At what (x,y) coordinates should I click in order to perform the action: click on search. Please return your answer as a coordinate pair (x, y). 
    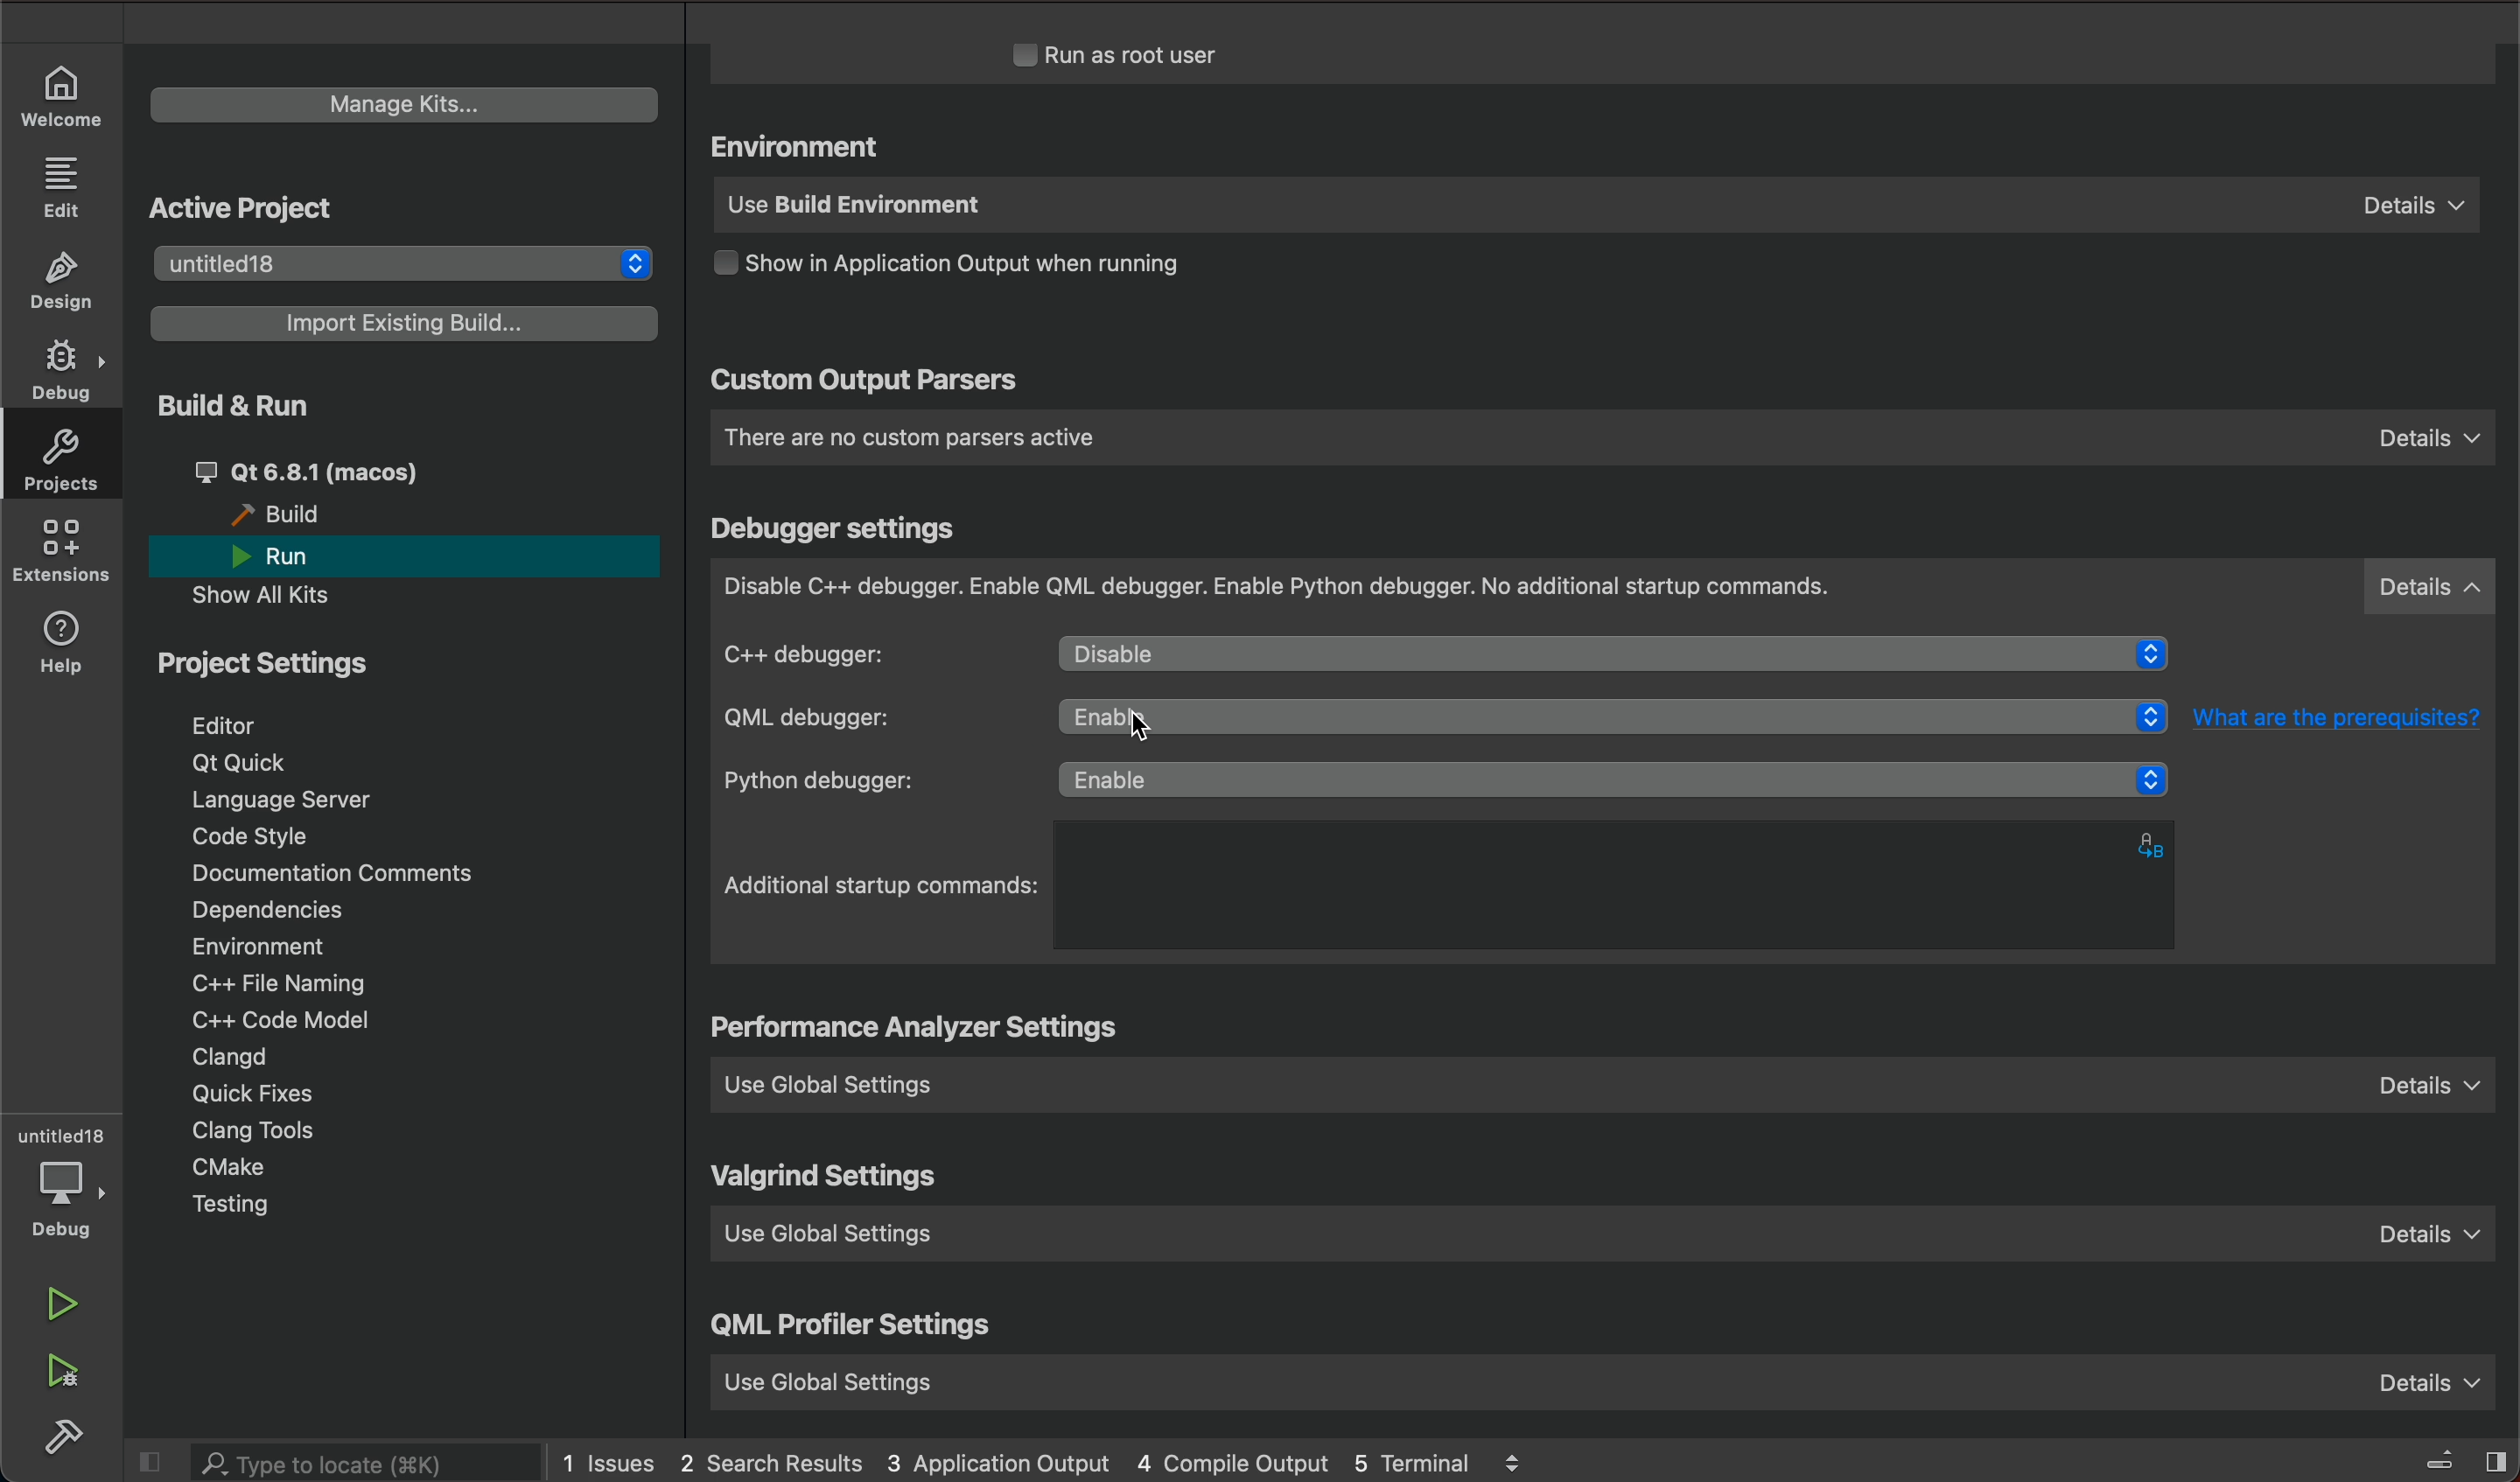
    Looking at the image, I should click on (366, 1464).